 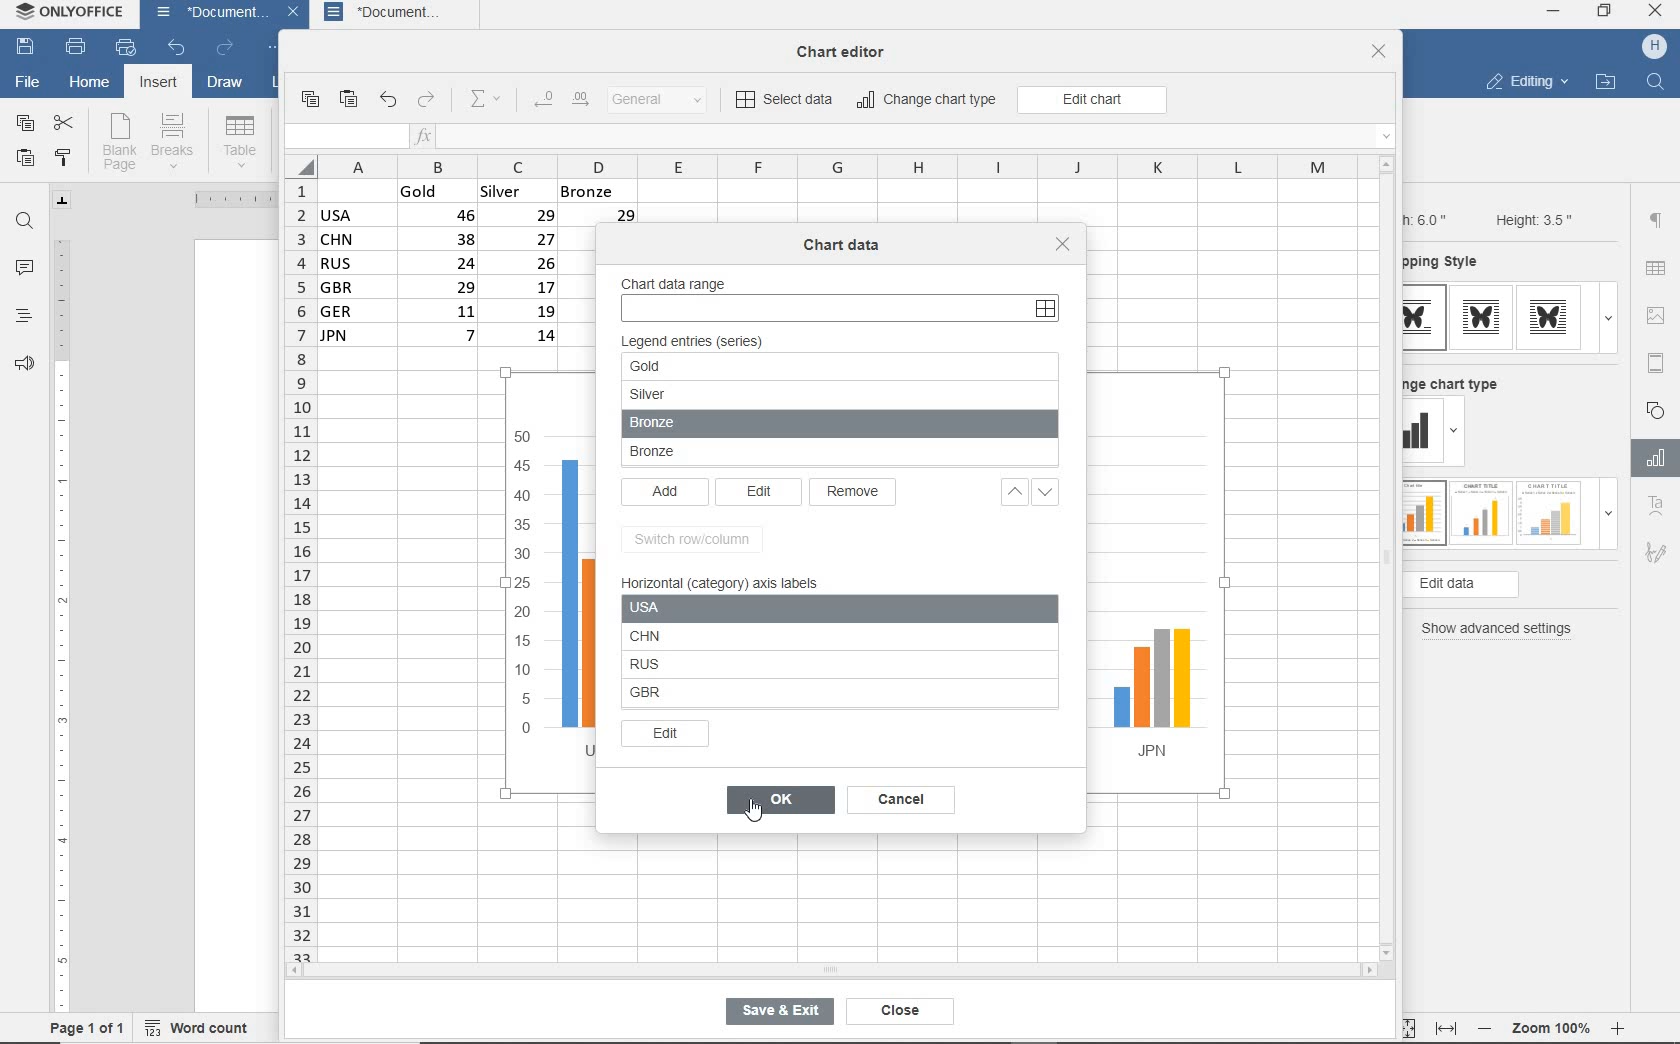 I want to click on type 1 , so click(x=1423, y=514).